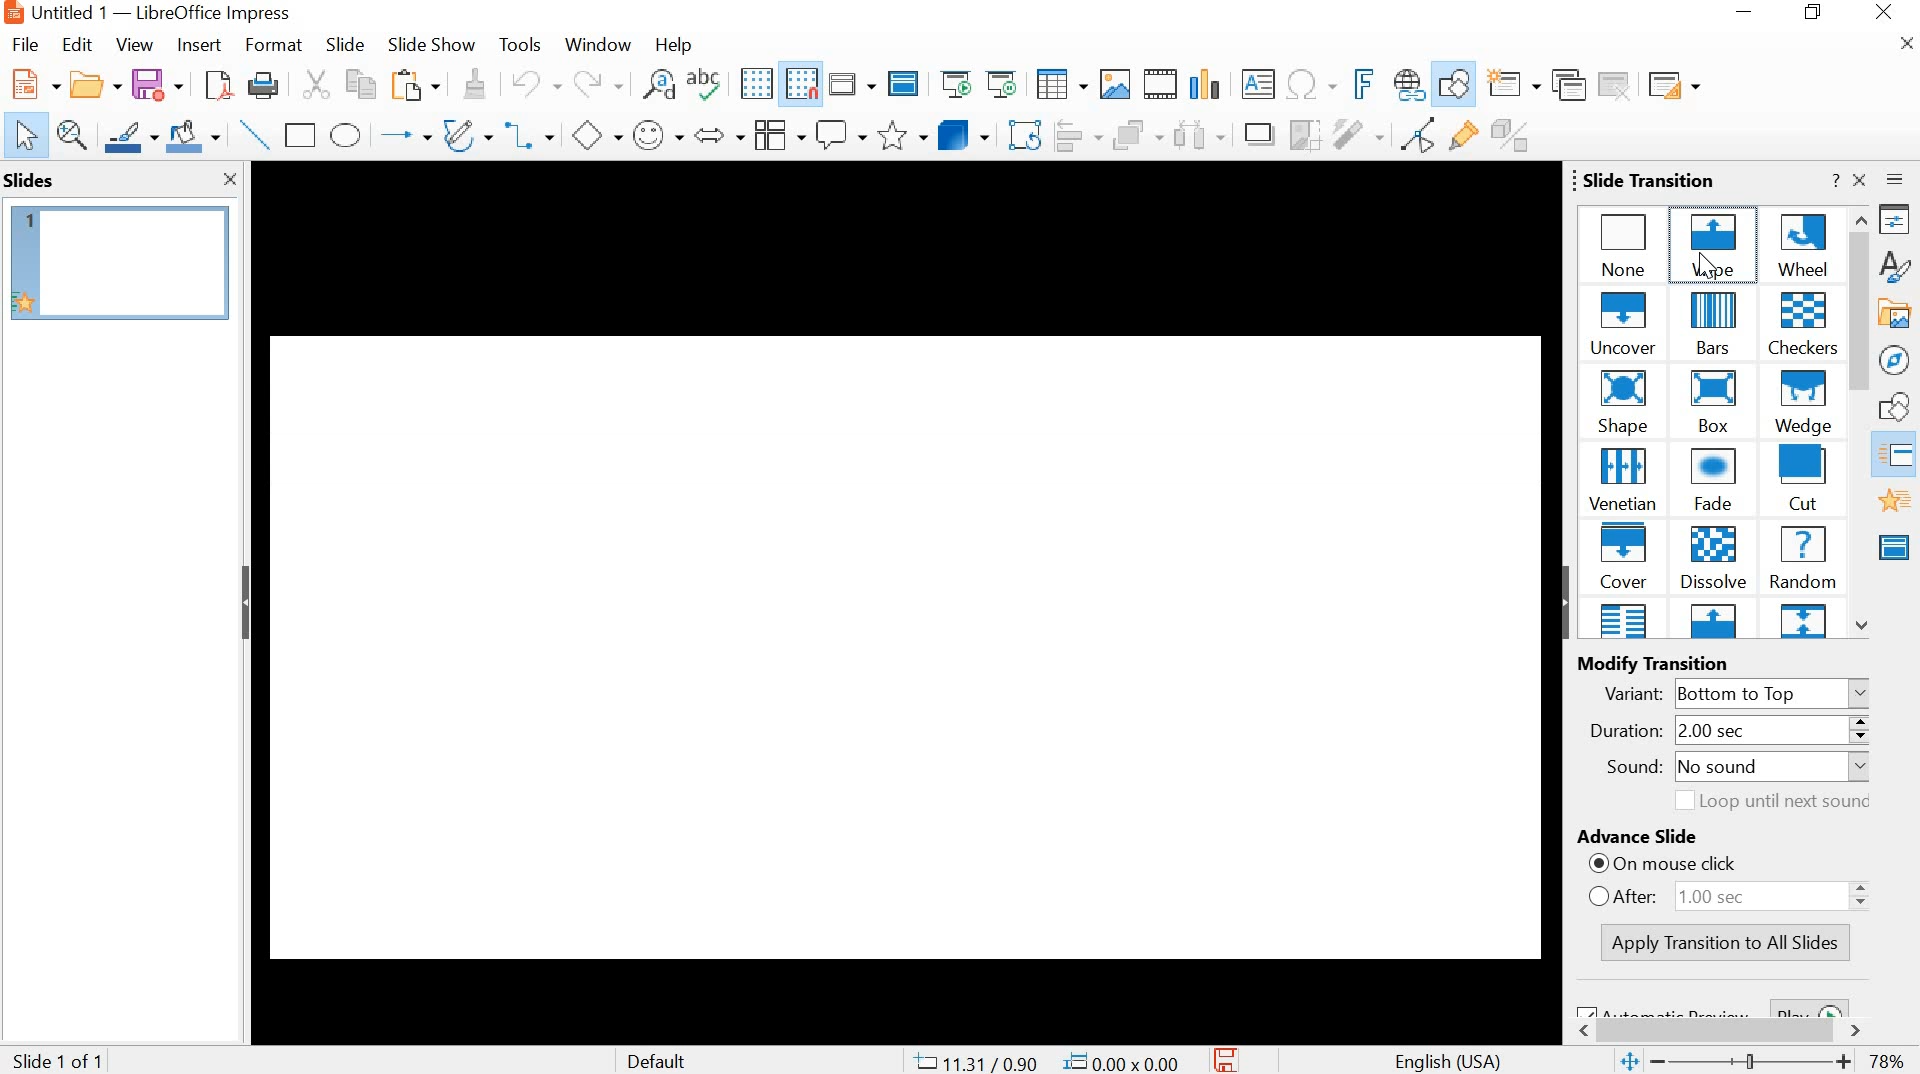 The image size is (1920, 1074). Describe the element at coordinates (533, 84) in the screenshot. I see `UNDO` at that location.